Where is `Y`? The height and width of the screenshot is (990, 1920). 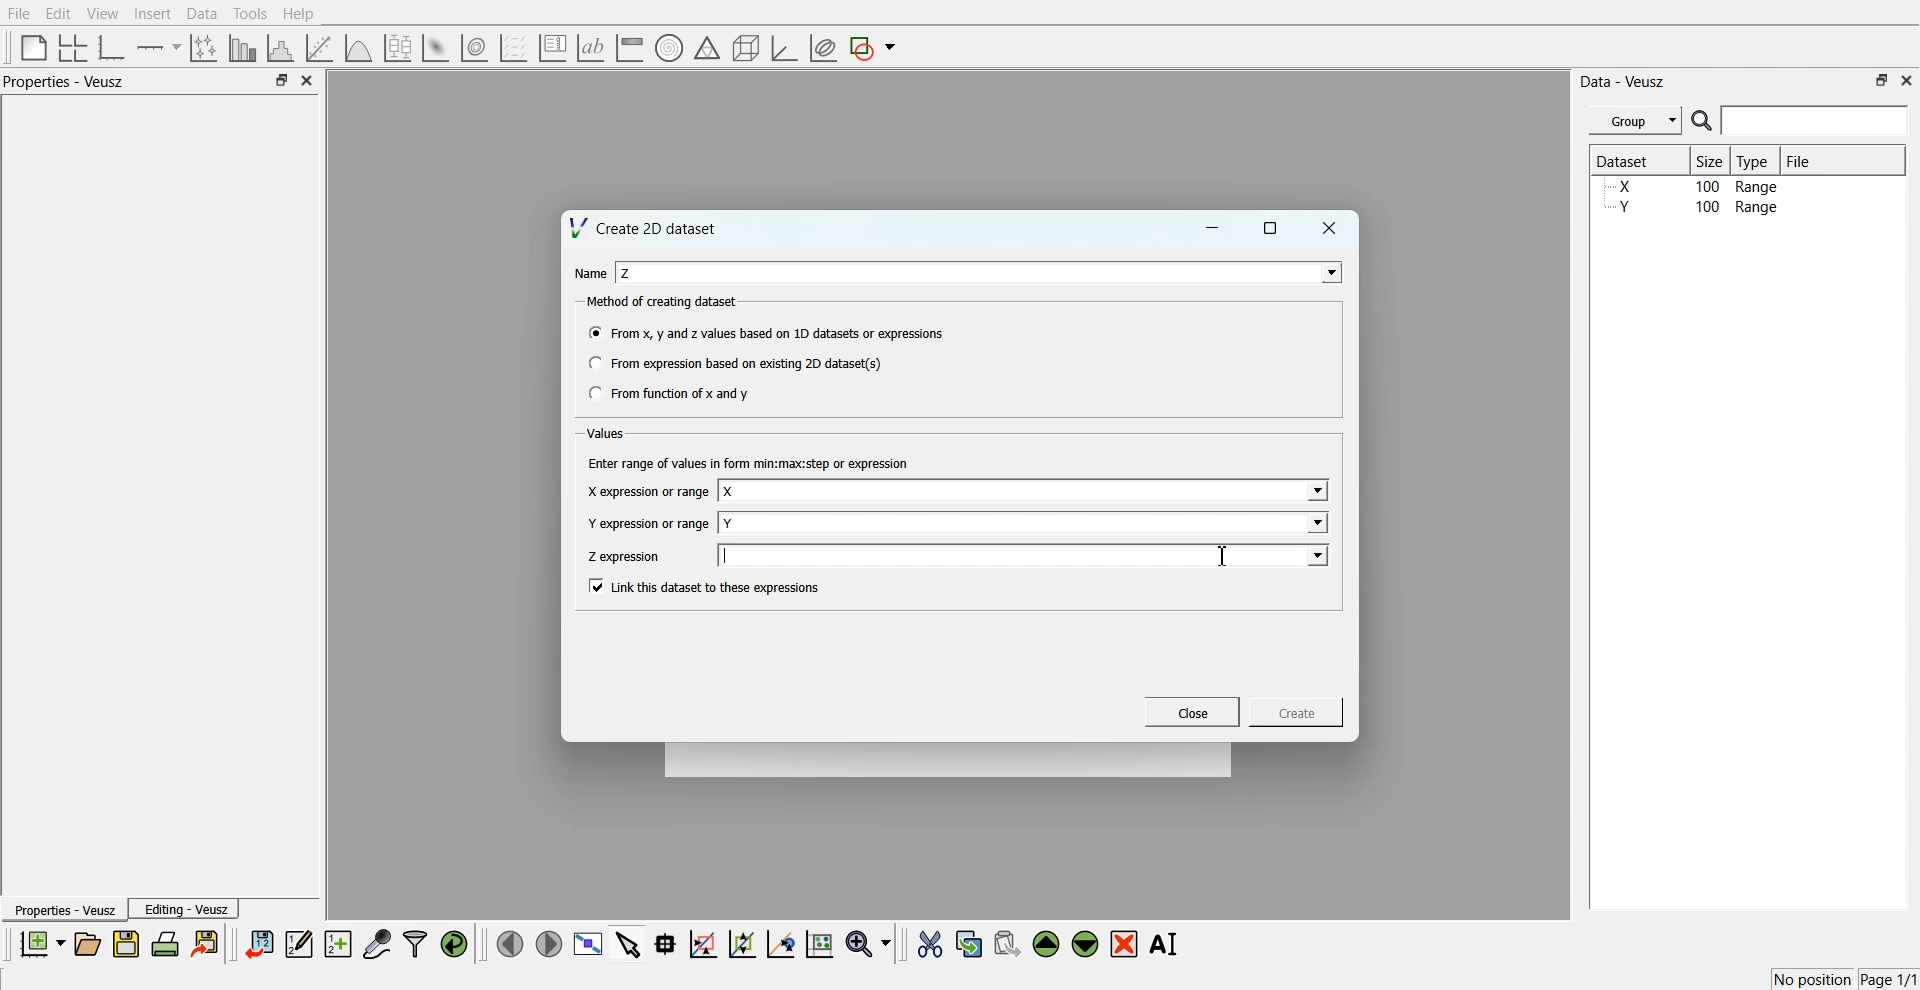 Y is located at coordinates (729, 523).